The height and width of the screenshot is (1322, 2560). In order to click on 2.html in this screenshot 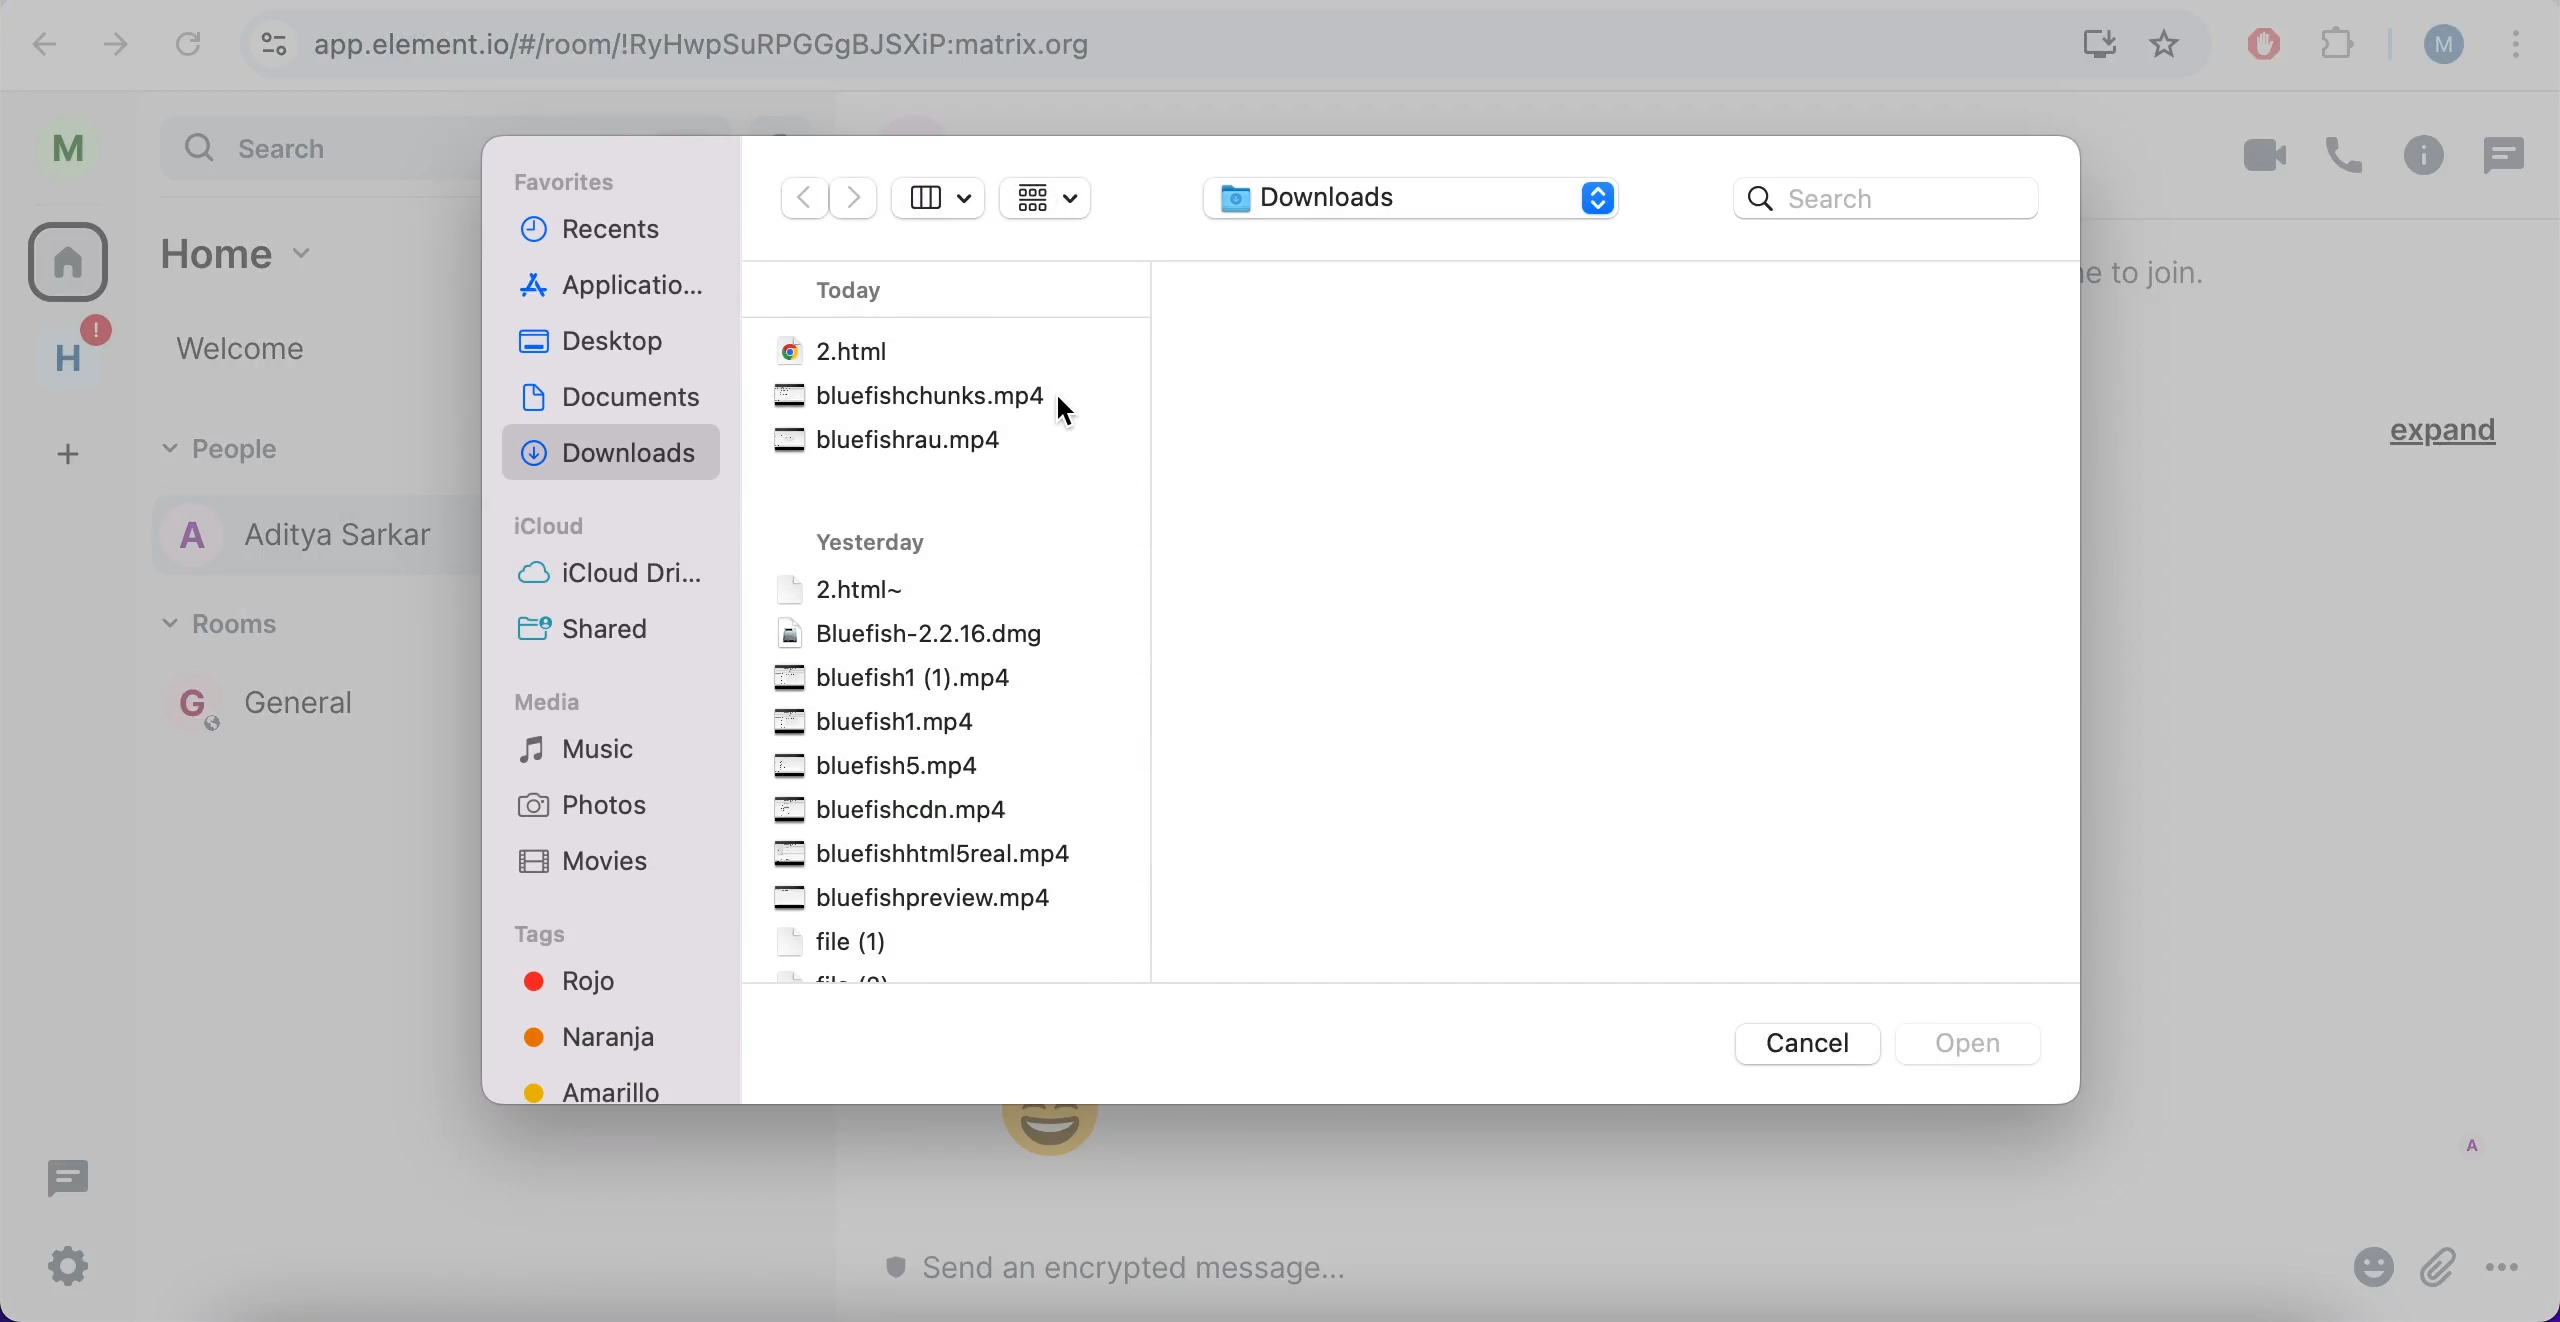, I will do `click(838, 350)`.